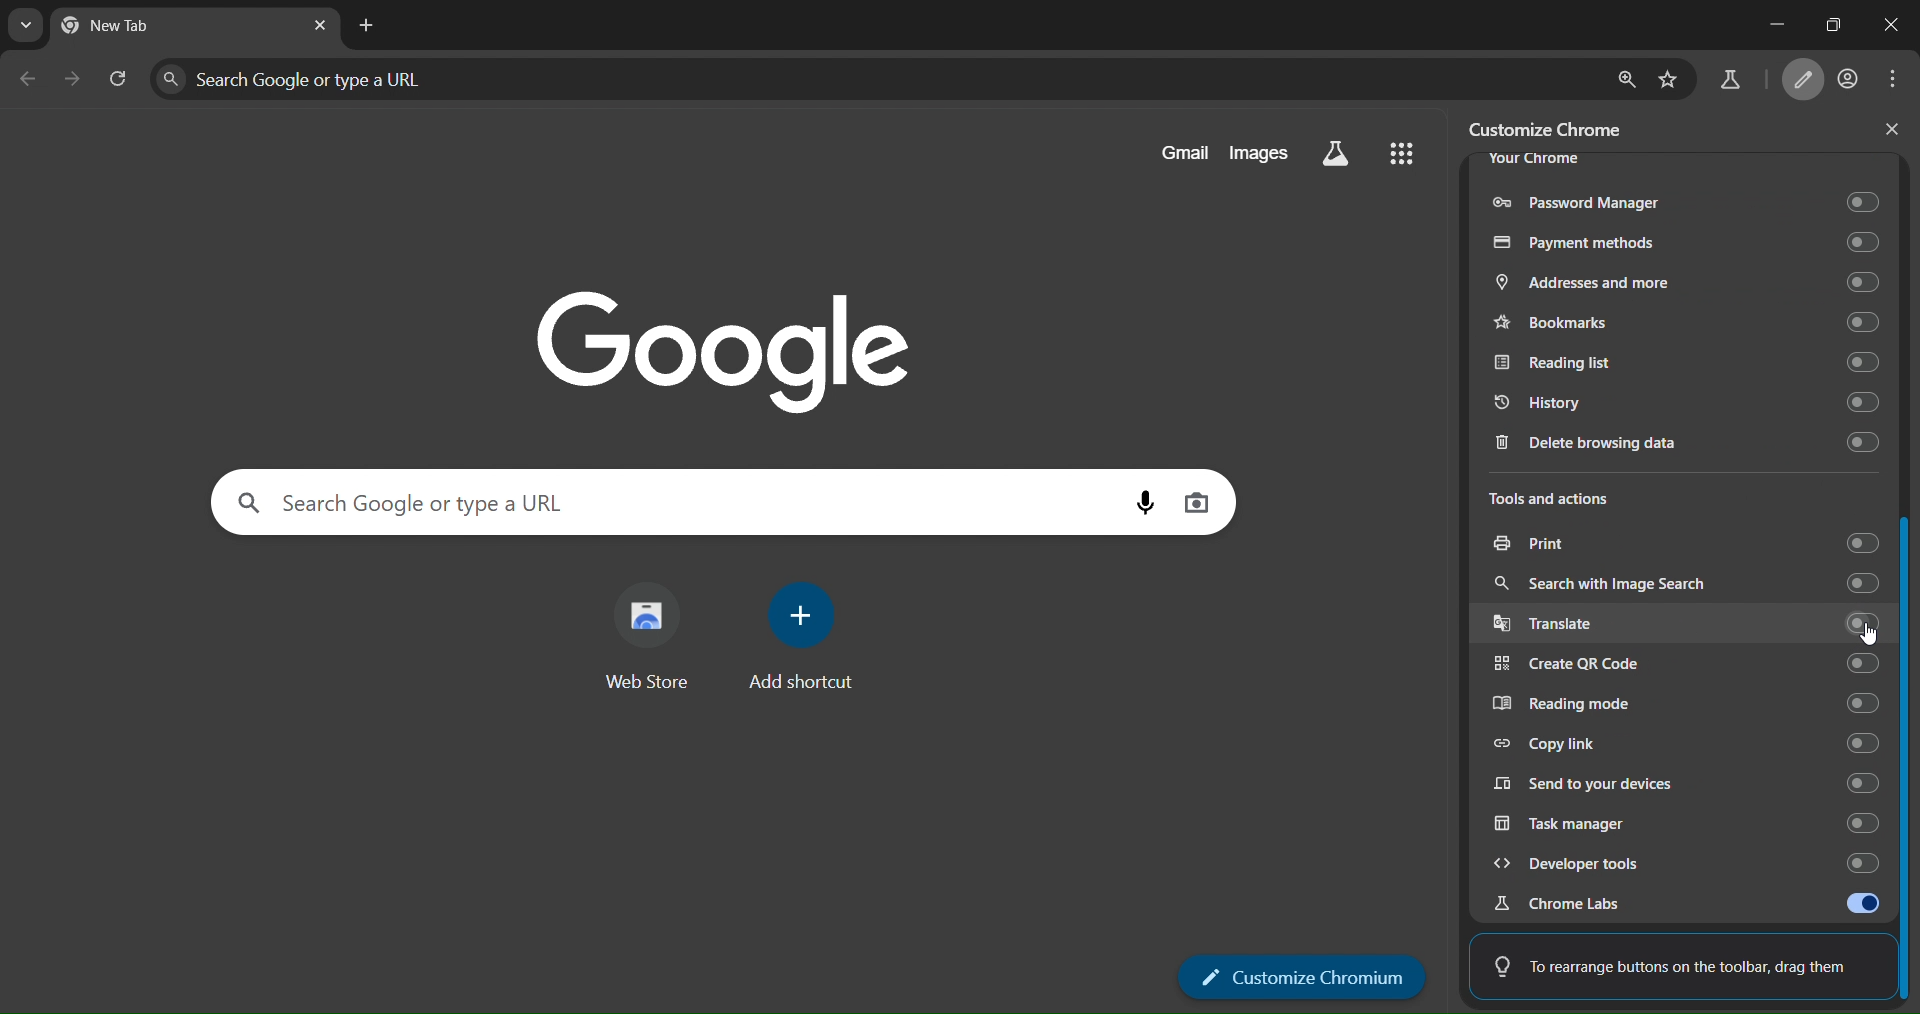 Image resolution: width=1920 pixels, height=1014 pixels. Describe the element at coordinates (1680, 361) in the screenshot. I see `Reading list` at that location.